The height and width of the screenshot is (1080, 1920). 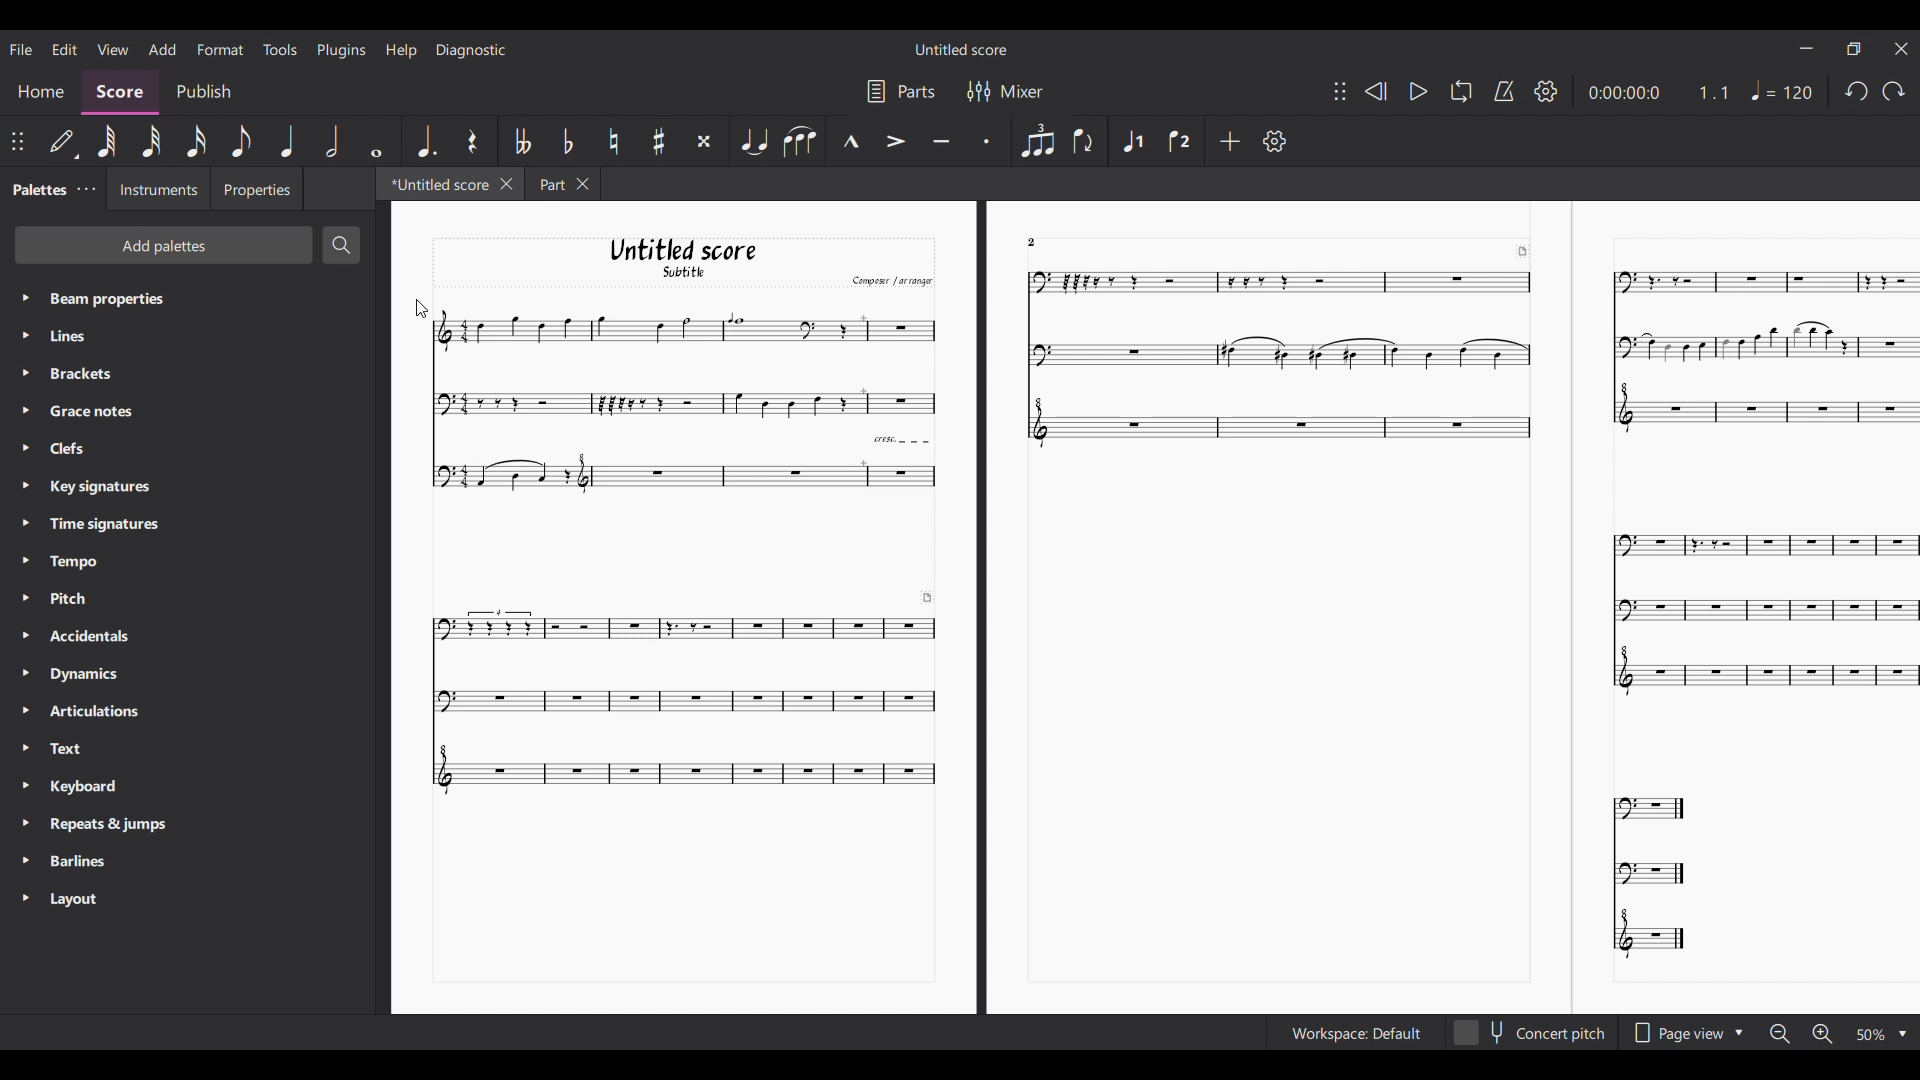 I want to click on Default, so click(x=63, y=144).